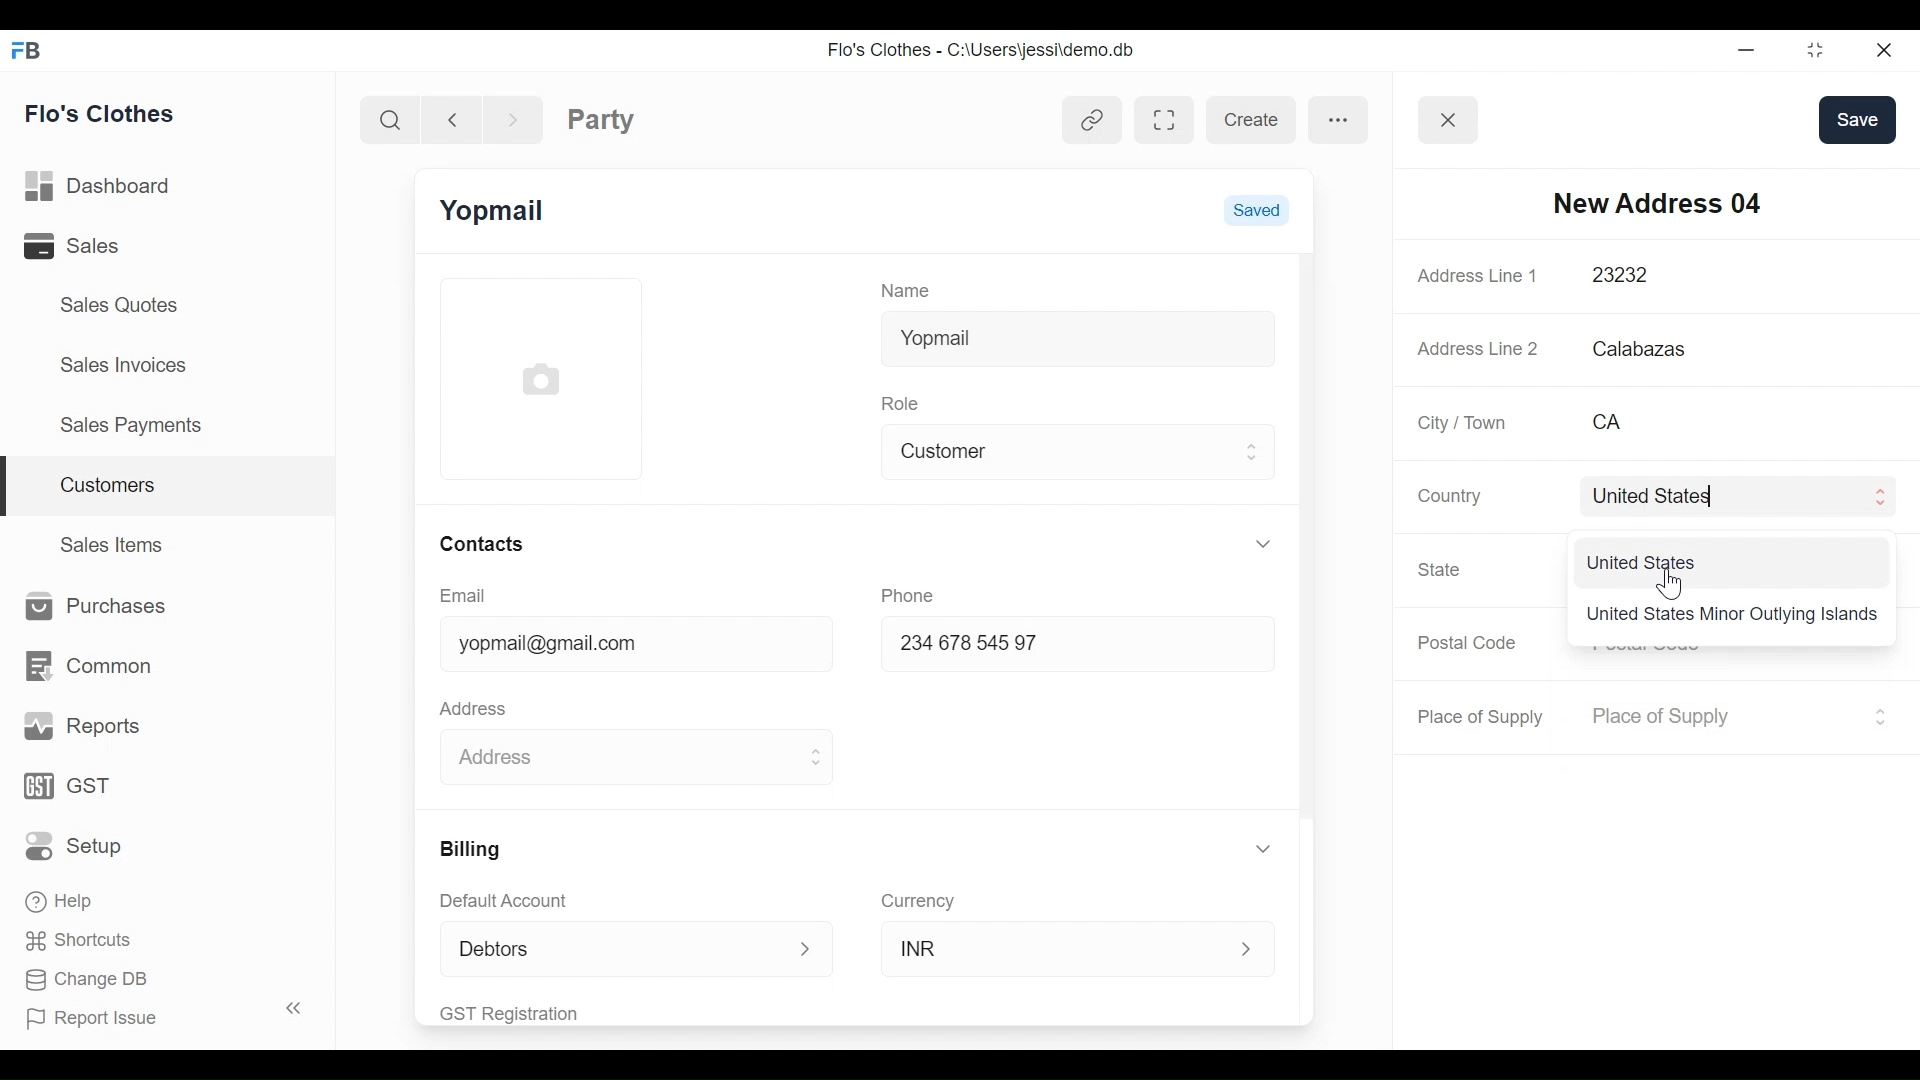 This screenshot has width=1920, height=1080. I want to click on Expand, so click(1880, 497).